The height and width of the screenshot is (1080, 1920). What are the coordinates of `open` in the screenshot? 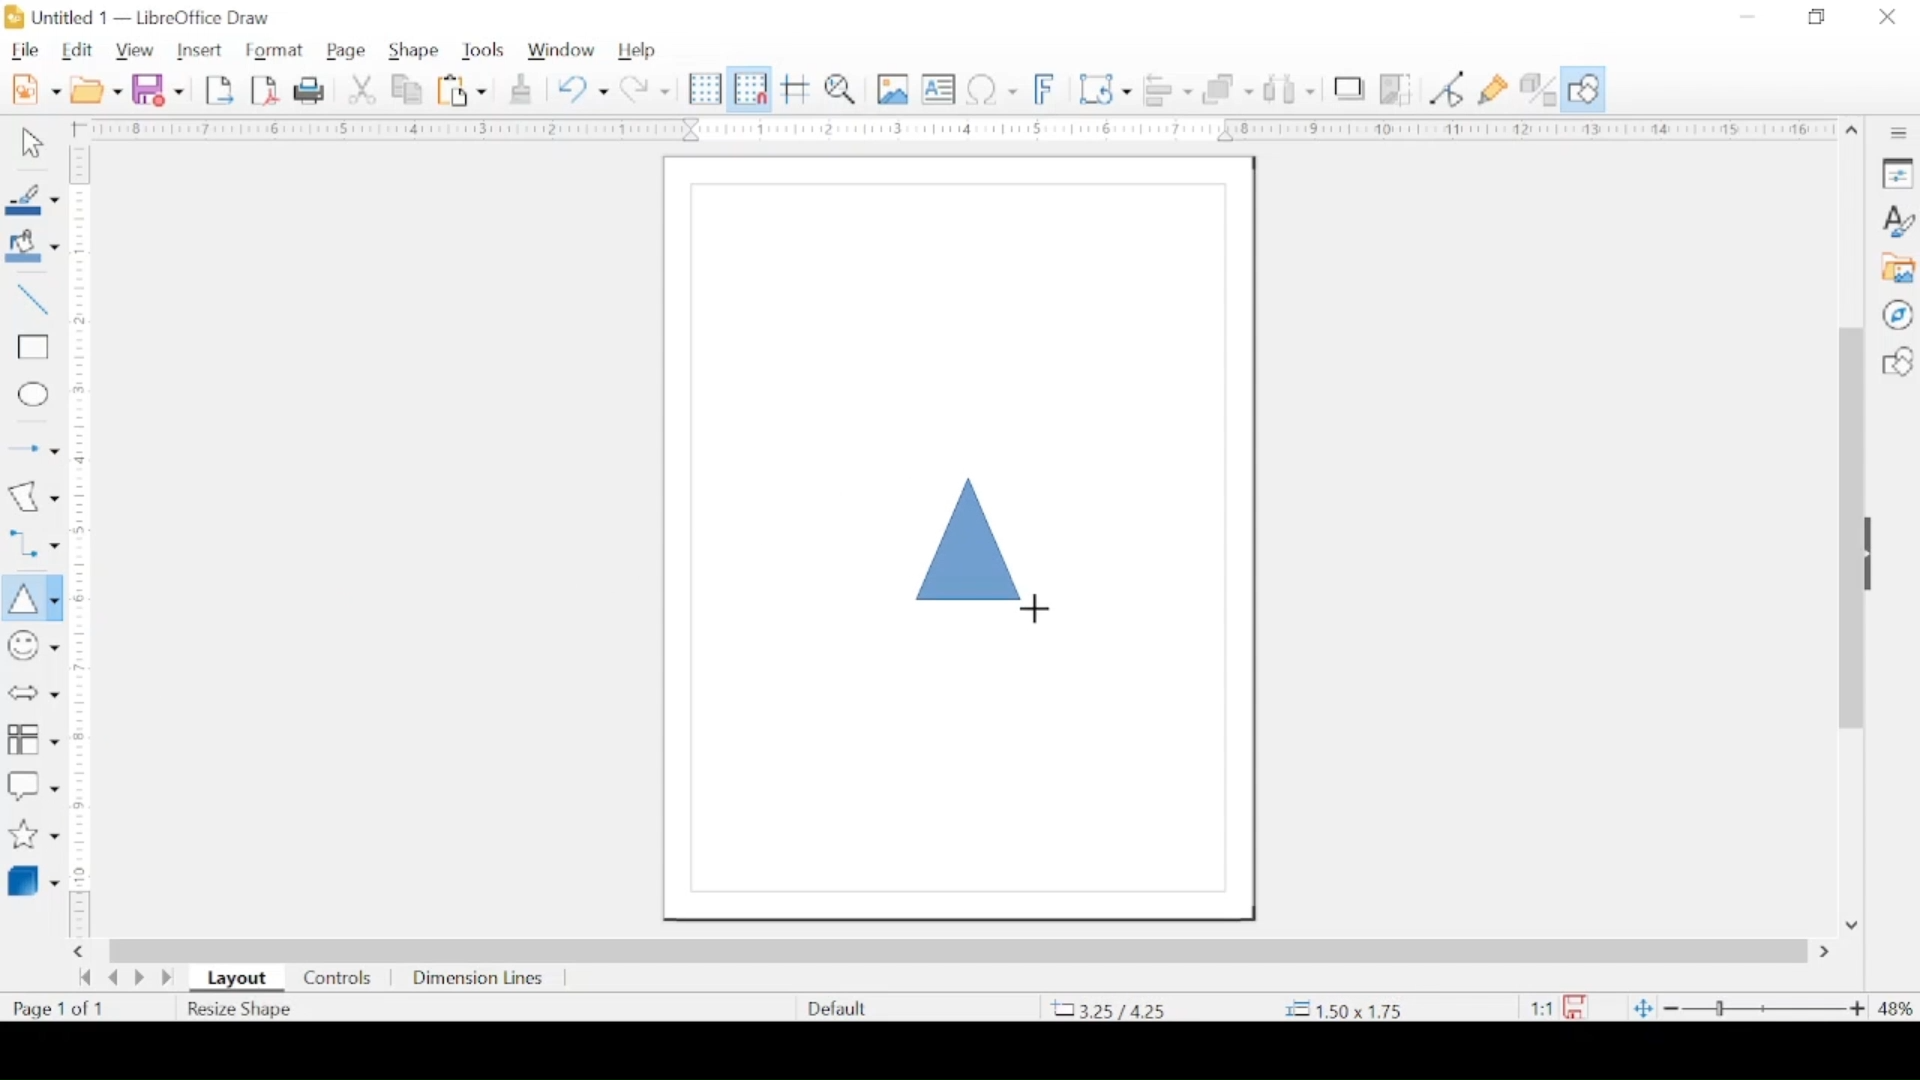 It's located at (96, 90).